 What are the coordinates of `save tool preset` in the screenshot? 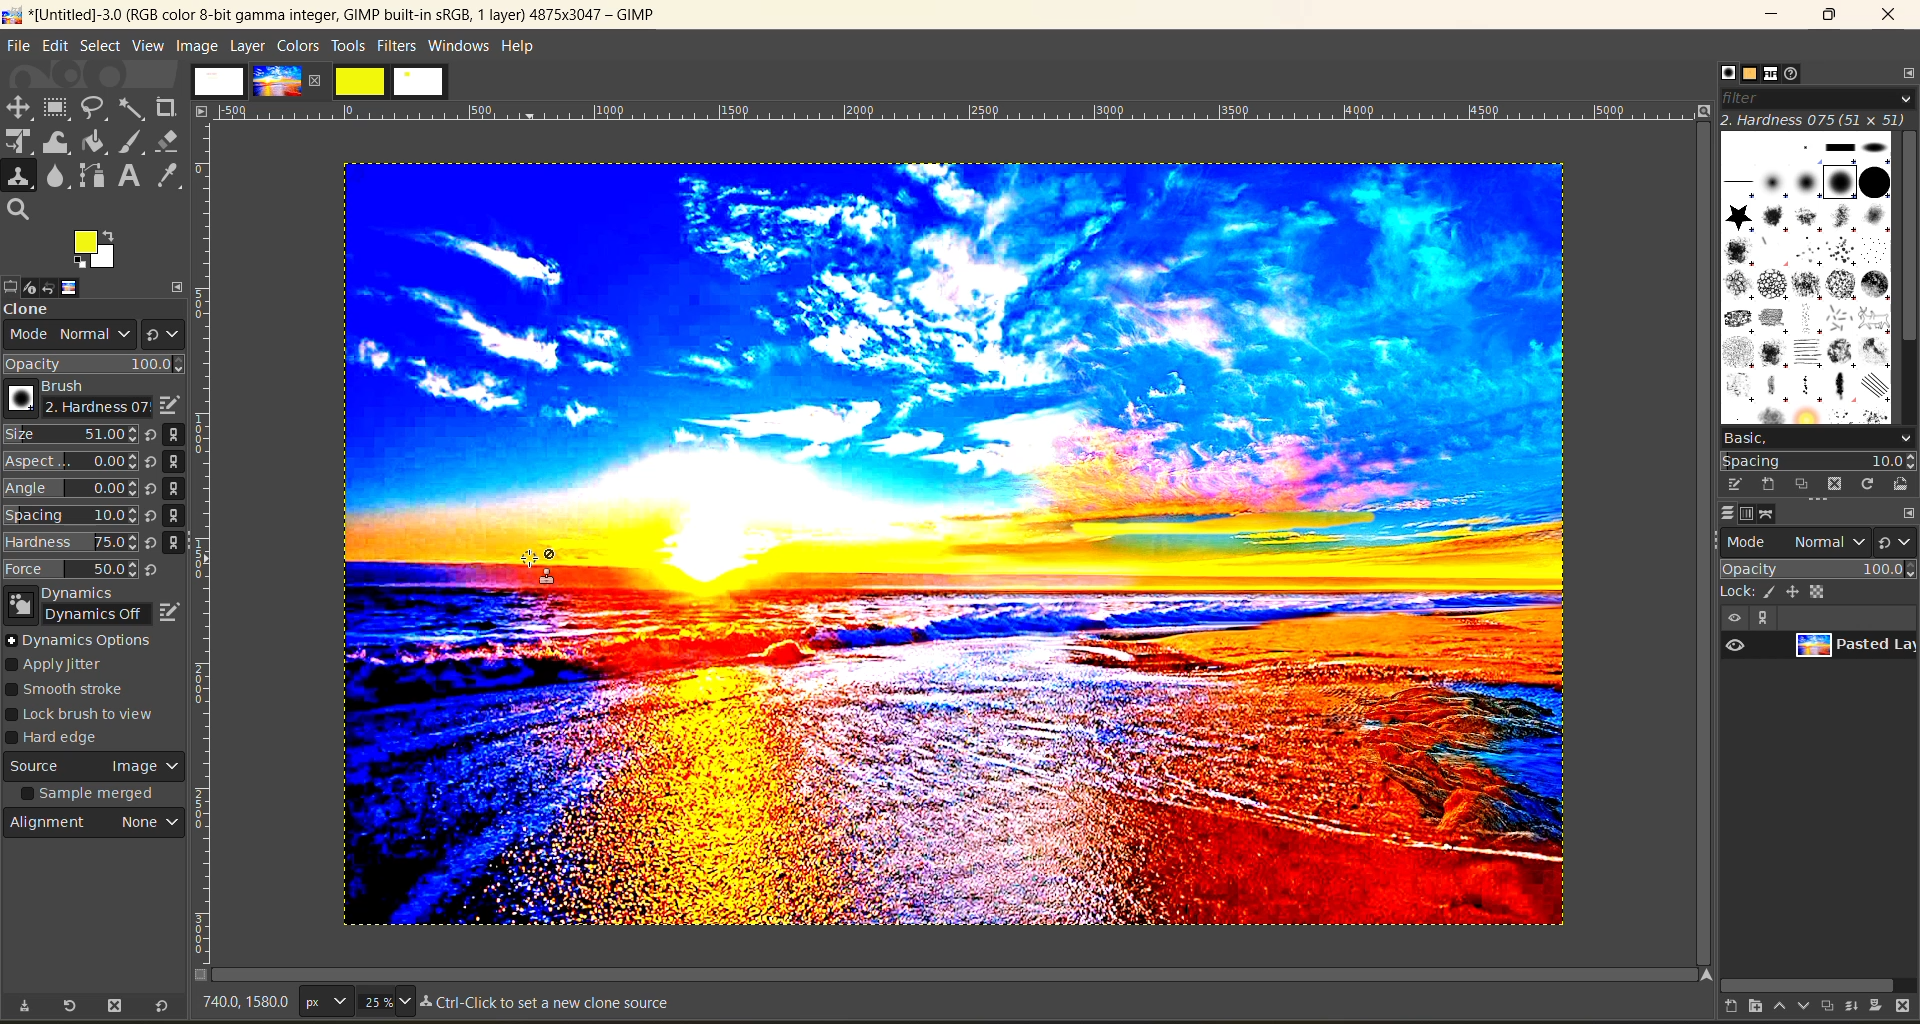 It's located at (23, 1006).